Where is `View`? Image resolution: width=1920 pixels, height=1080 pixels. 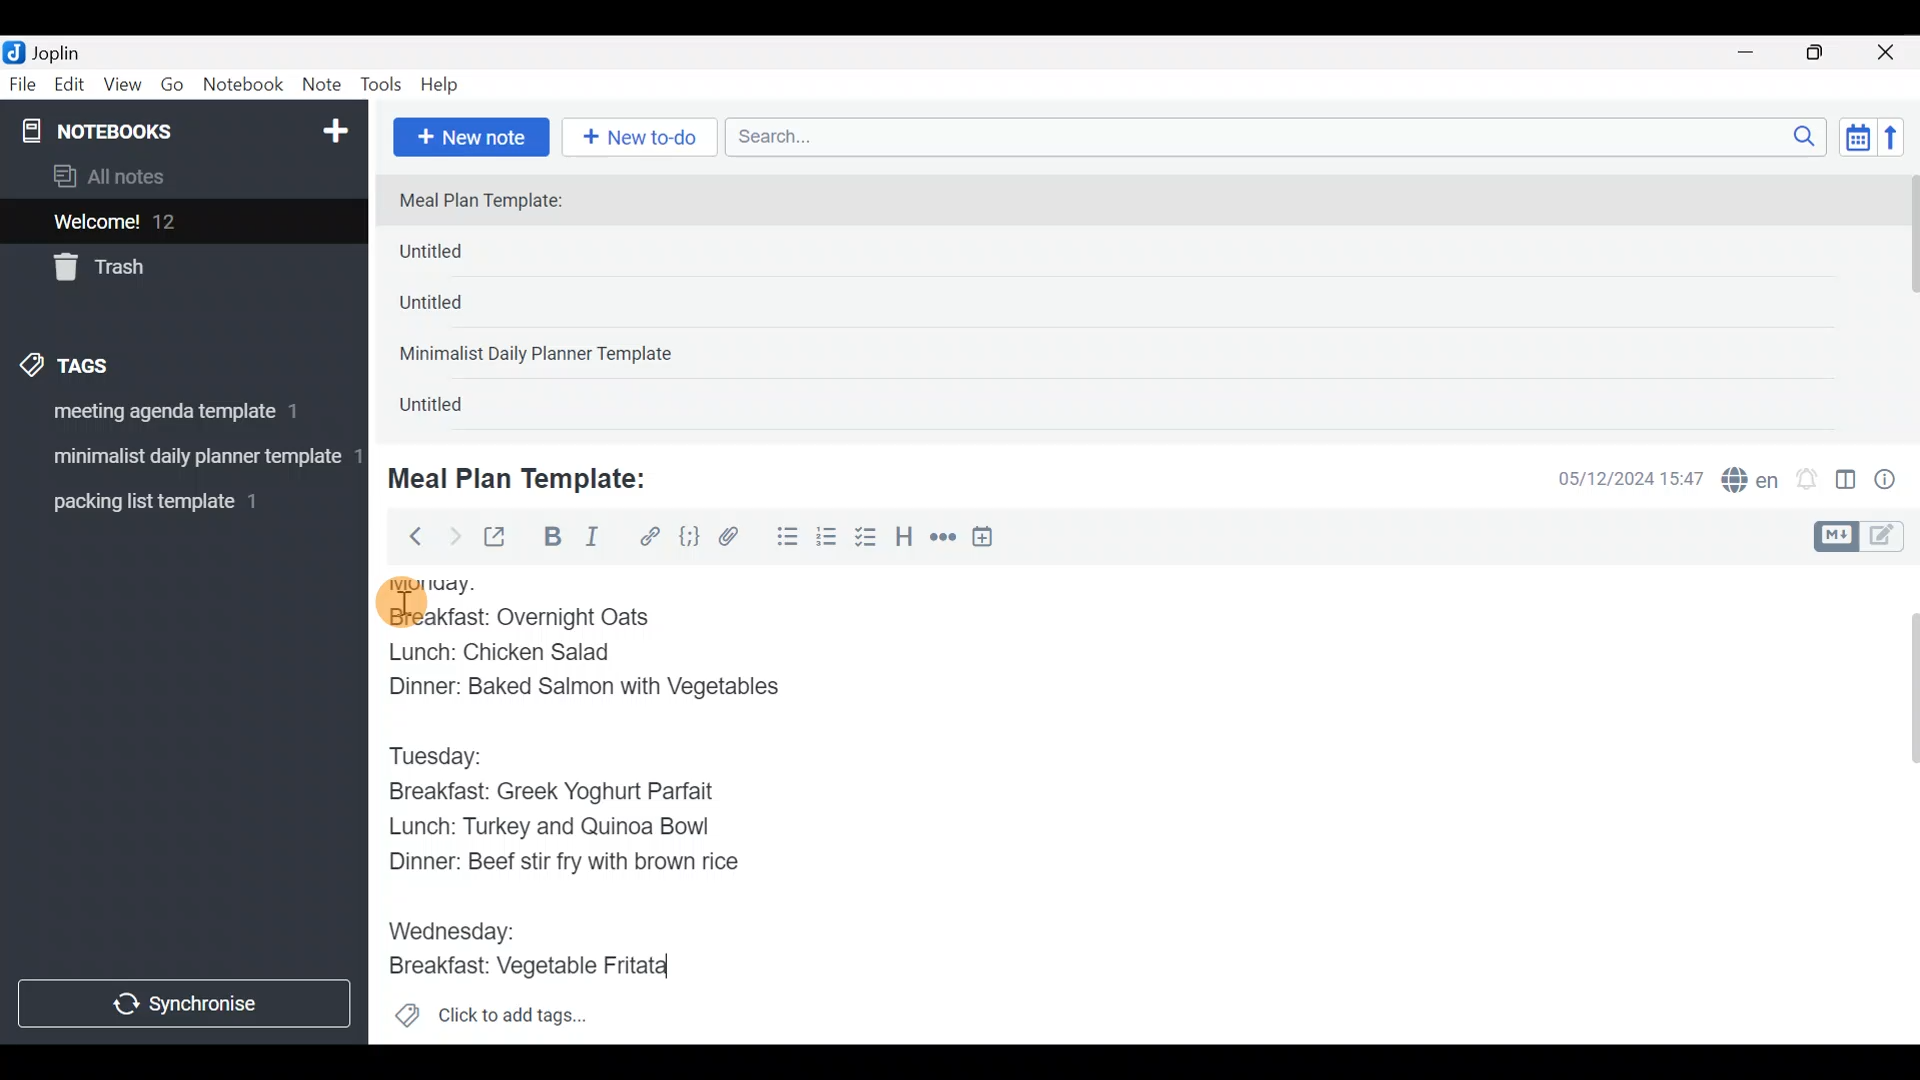
View is located at coordinates (122, 88).